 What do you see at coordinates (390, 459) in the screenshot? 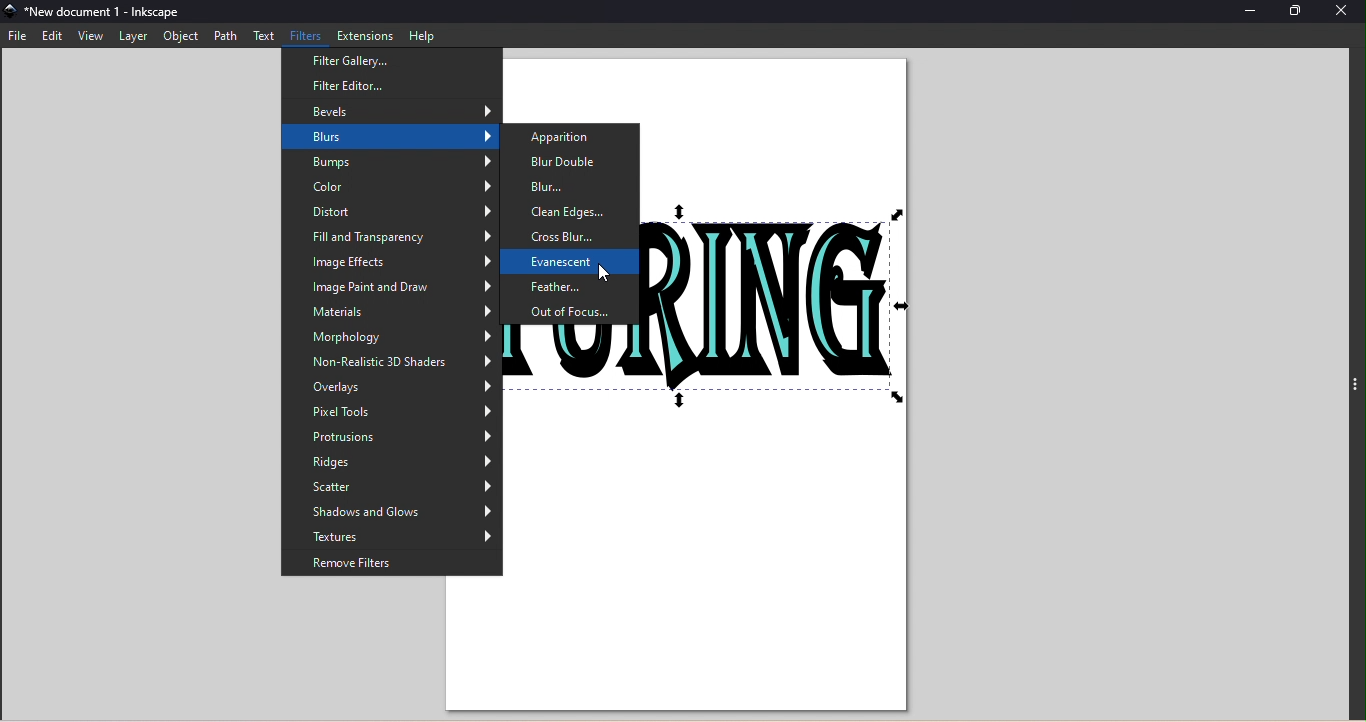
I see `Ridges` at bounding box center [390, 459].